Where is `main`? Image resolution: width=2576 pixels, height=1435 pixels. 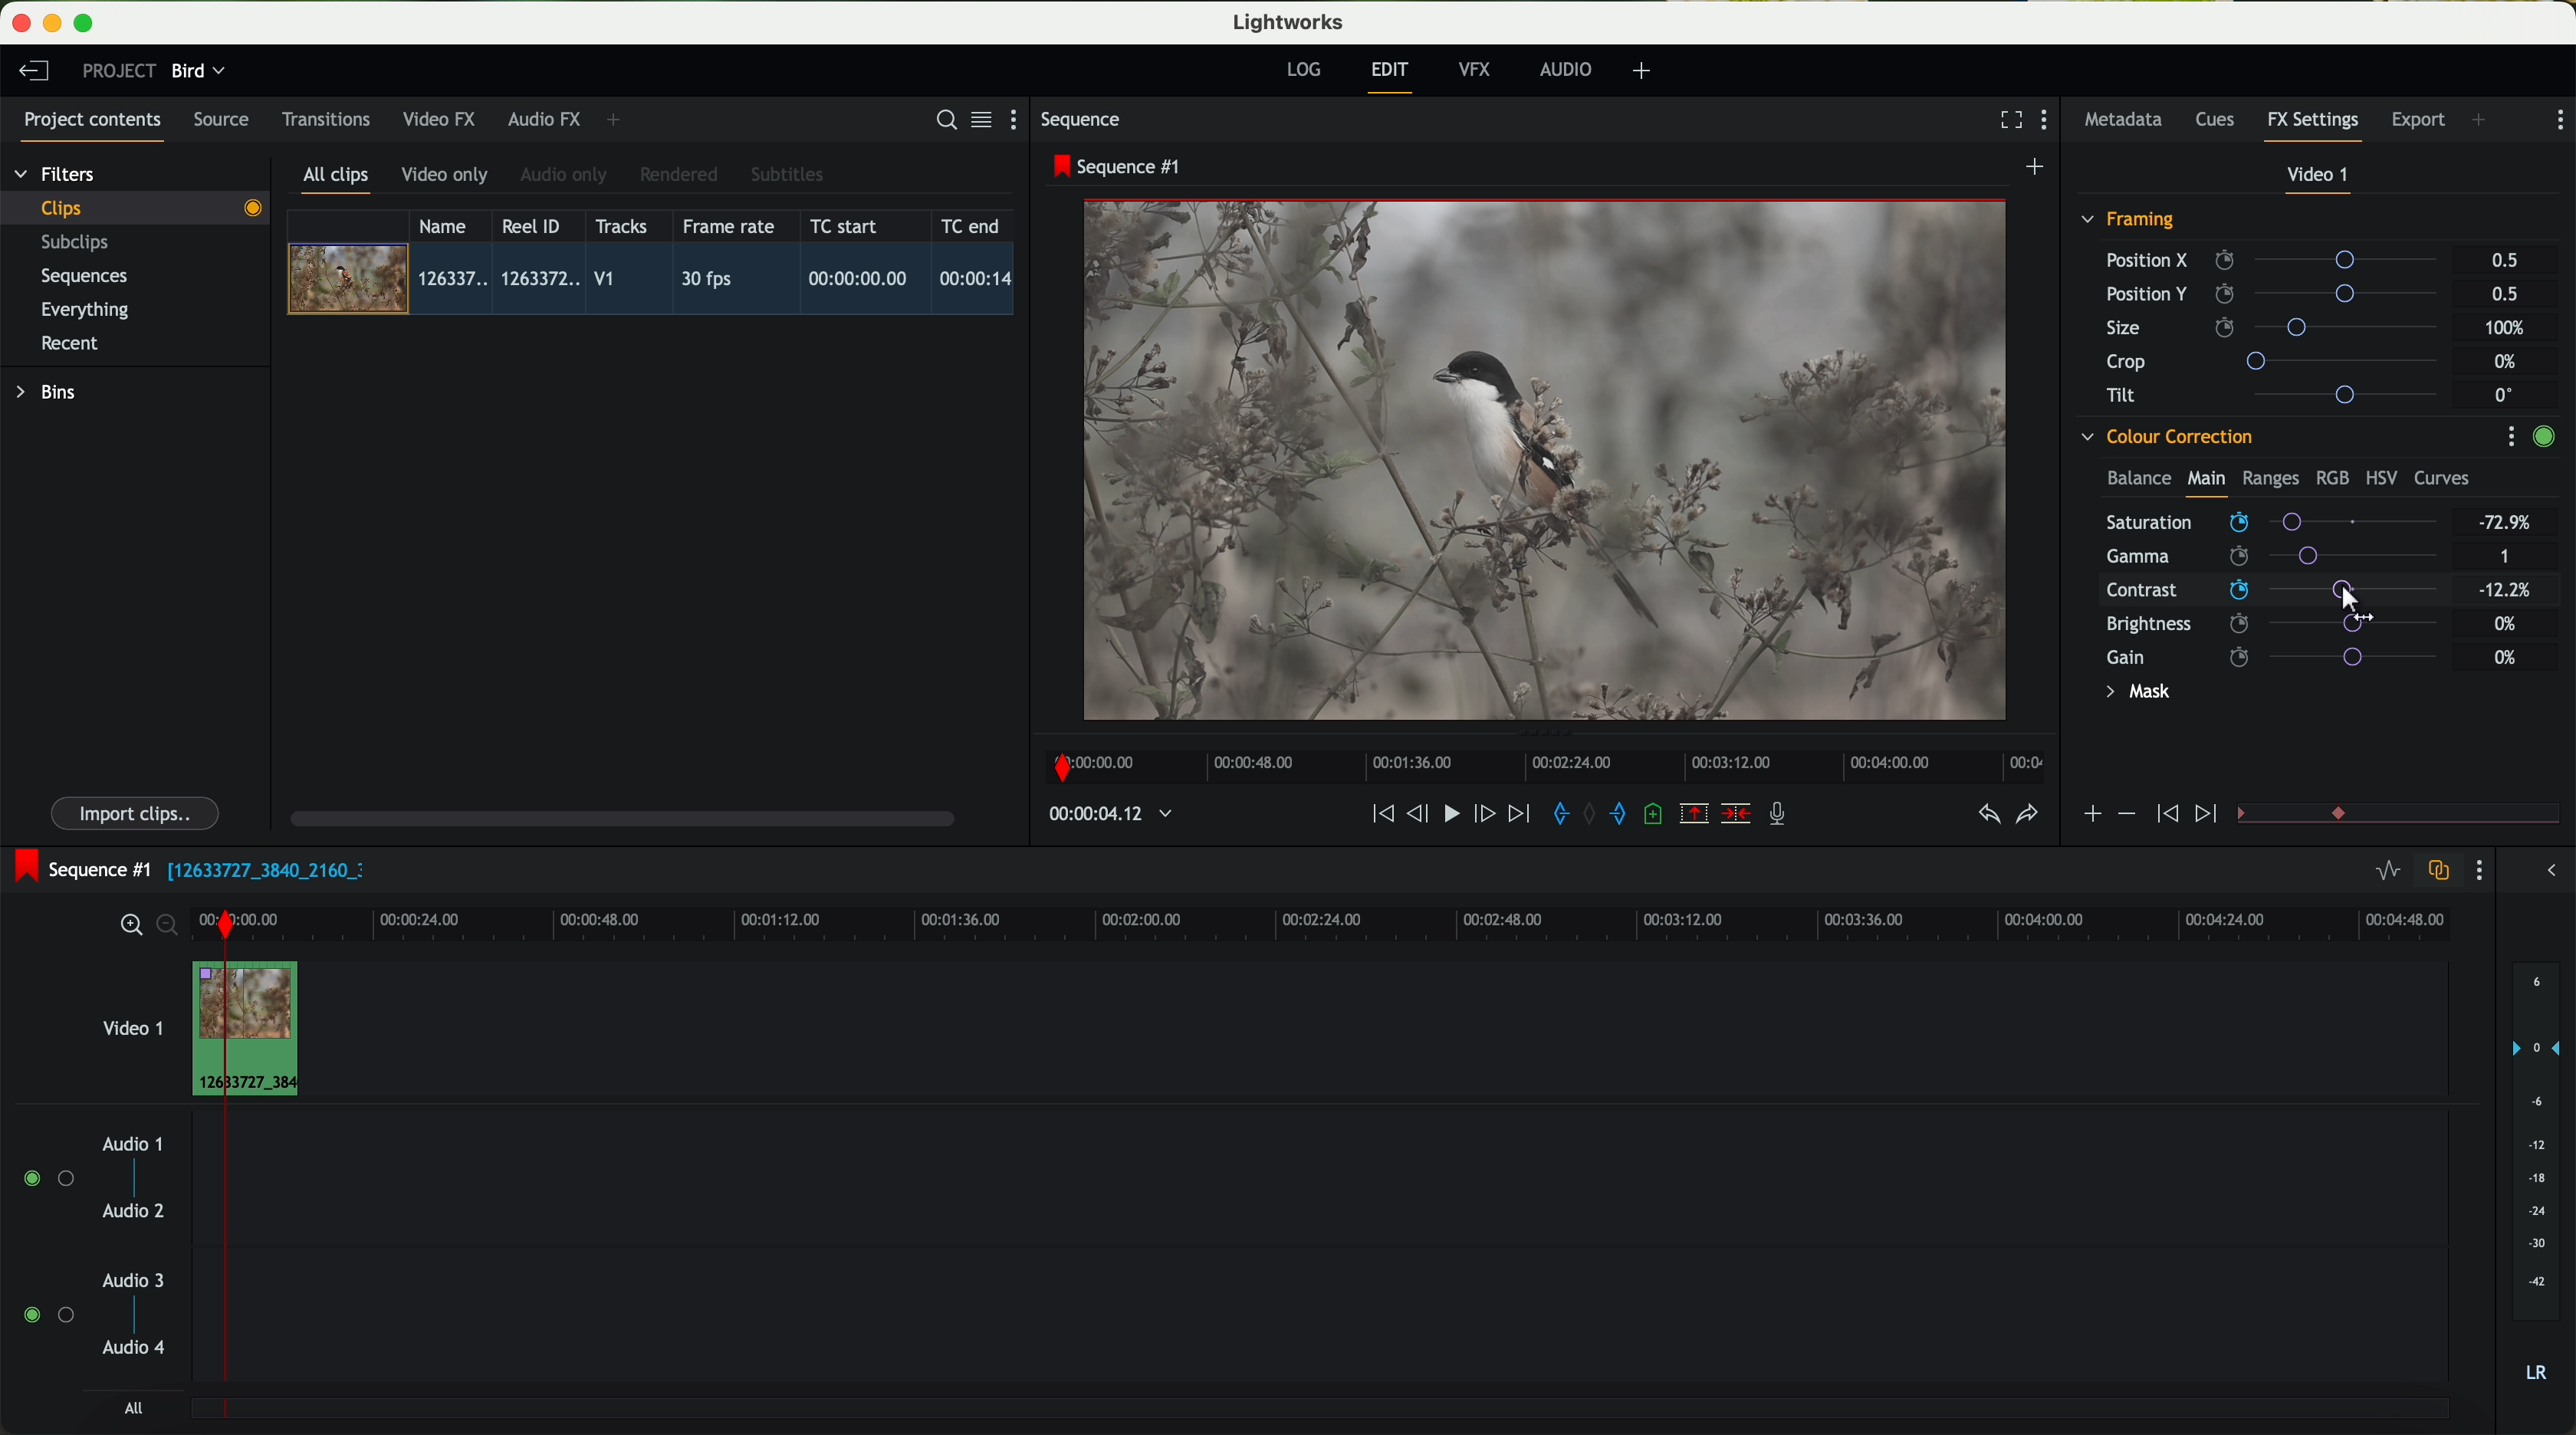
main is located at coordinates (2206, 482).